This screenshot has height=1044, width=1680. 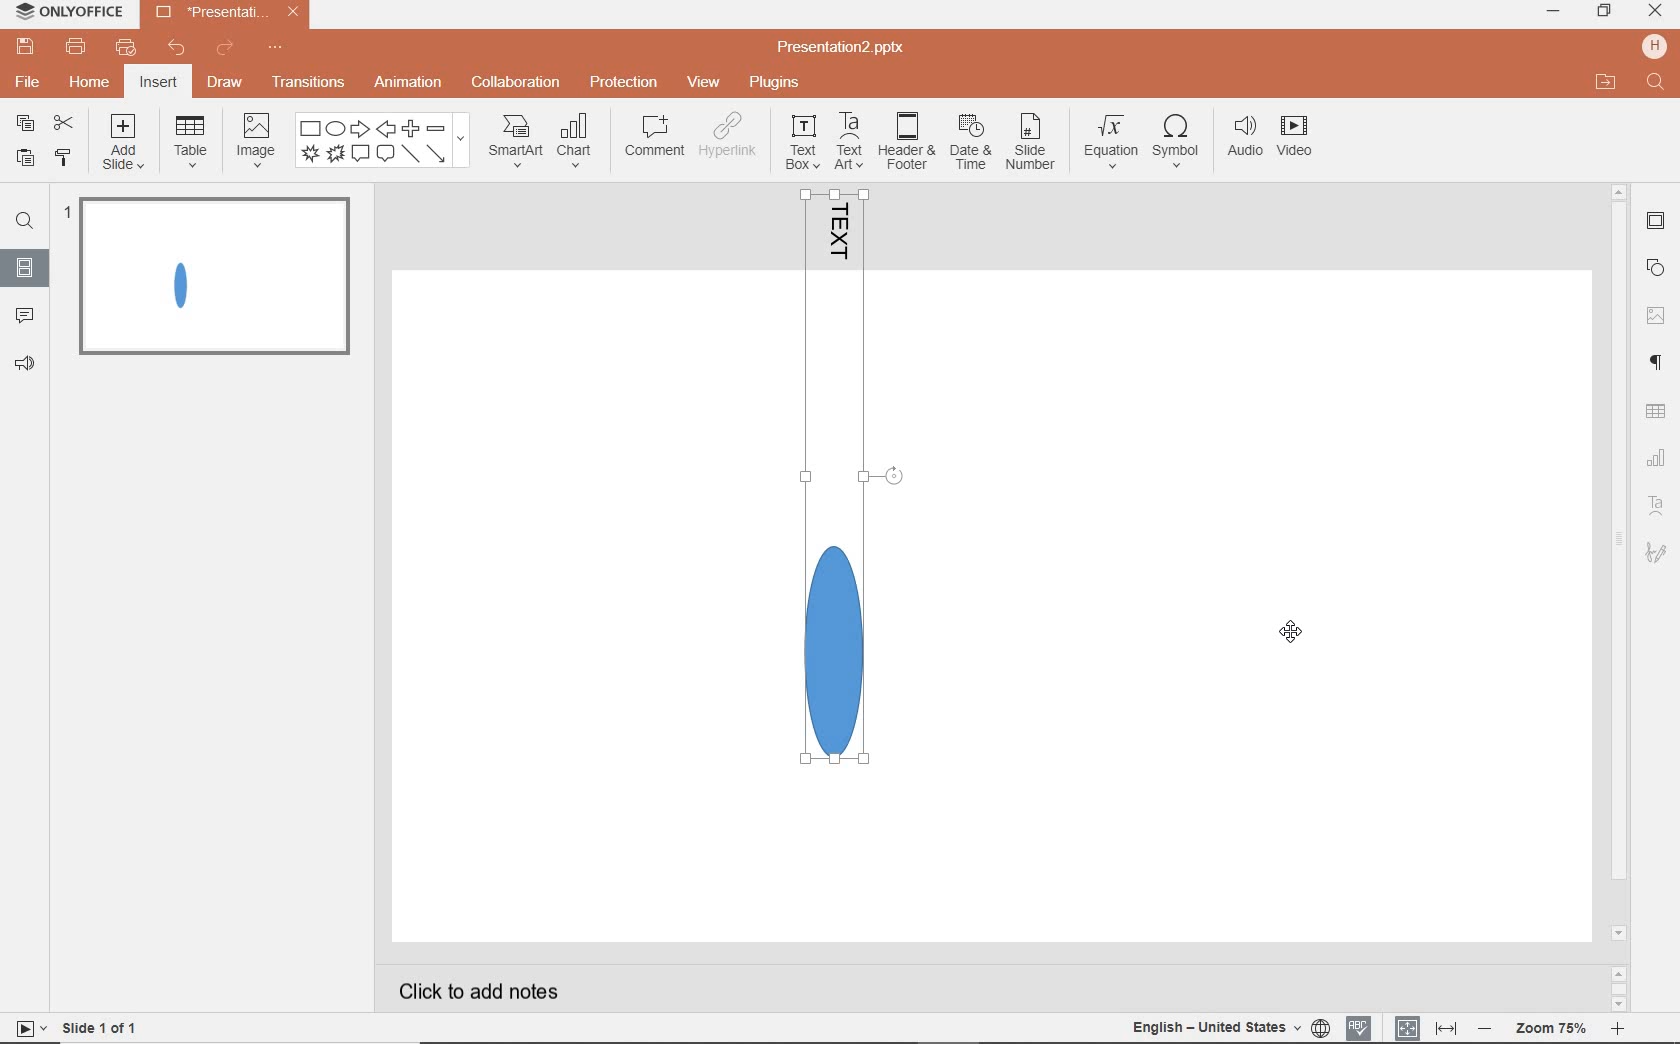 I want to click on image, so click(x=253, y=139).